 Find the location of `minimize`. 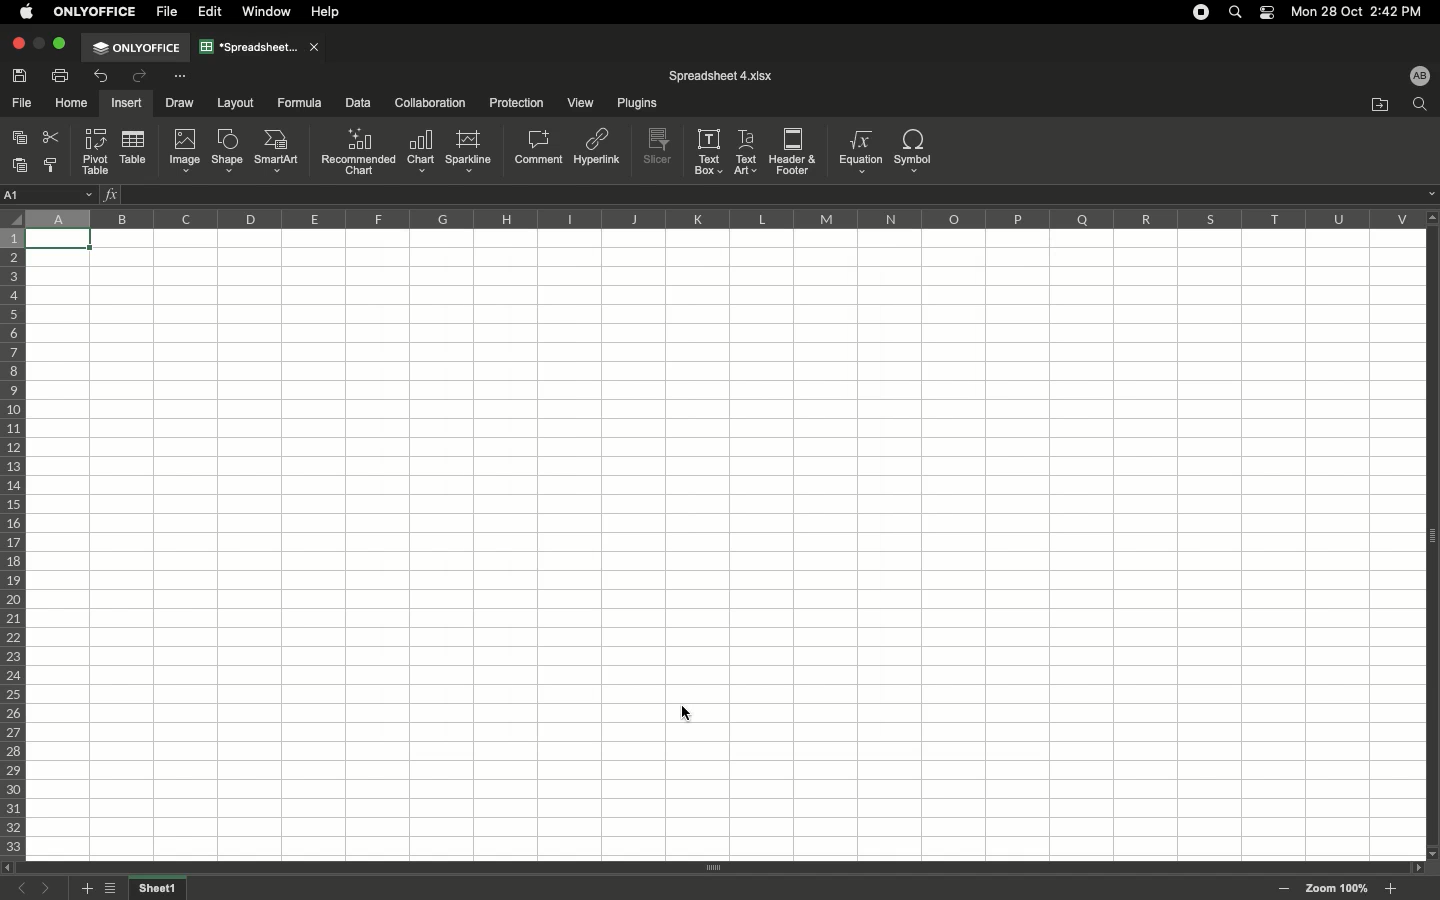

minimize is located at coordinates (39, 43).